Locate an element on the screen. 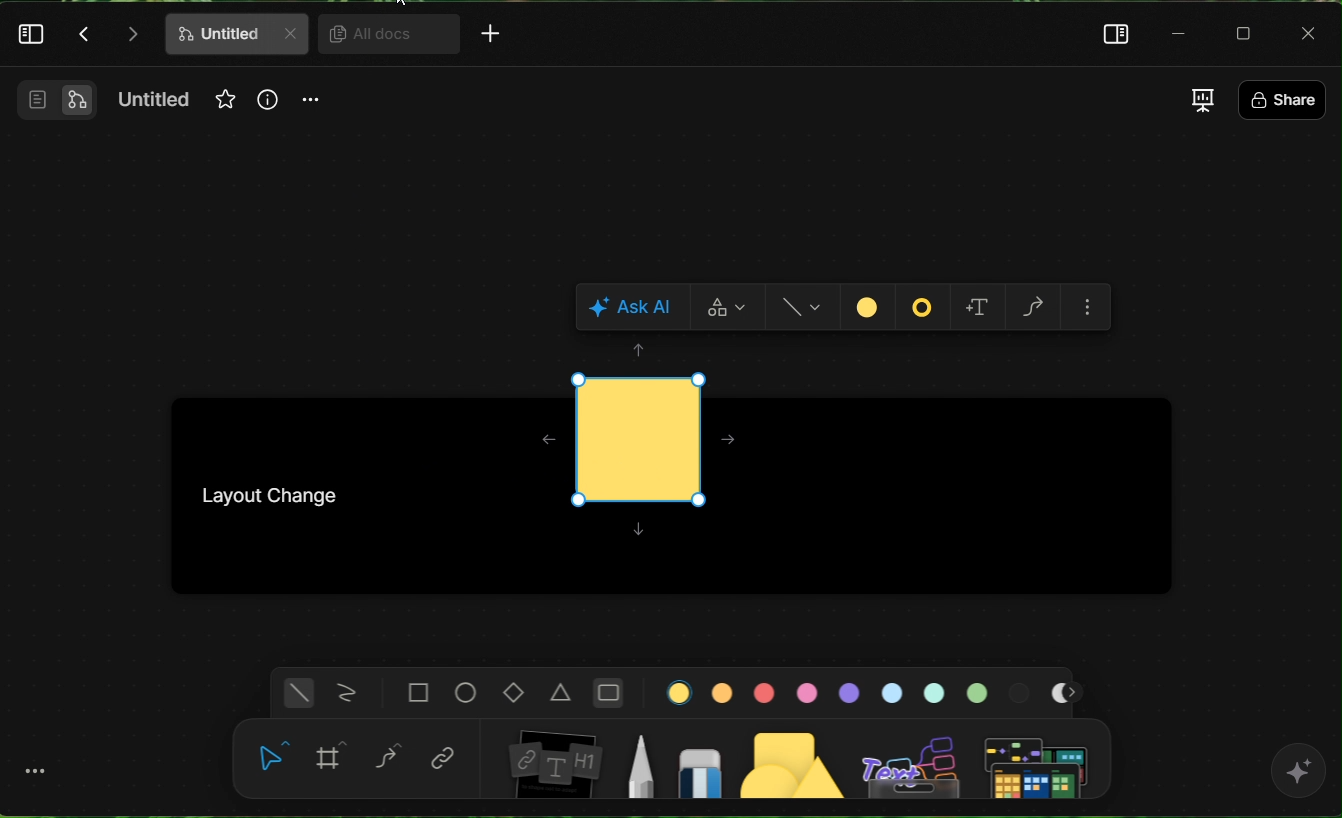 The image size is (1342, 818). Left panel is located at coordinates (33, 39).